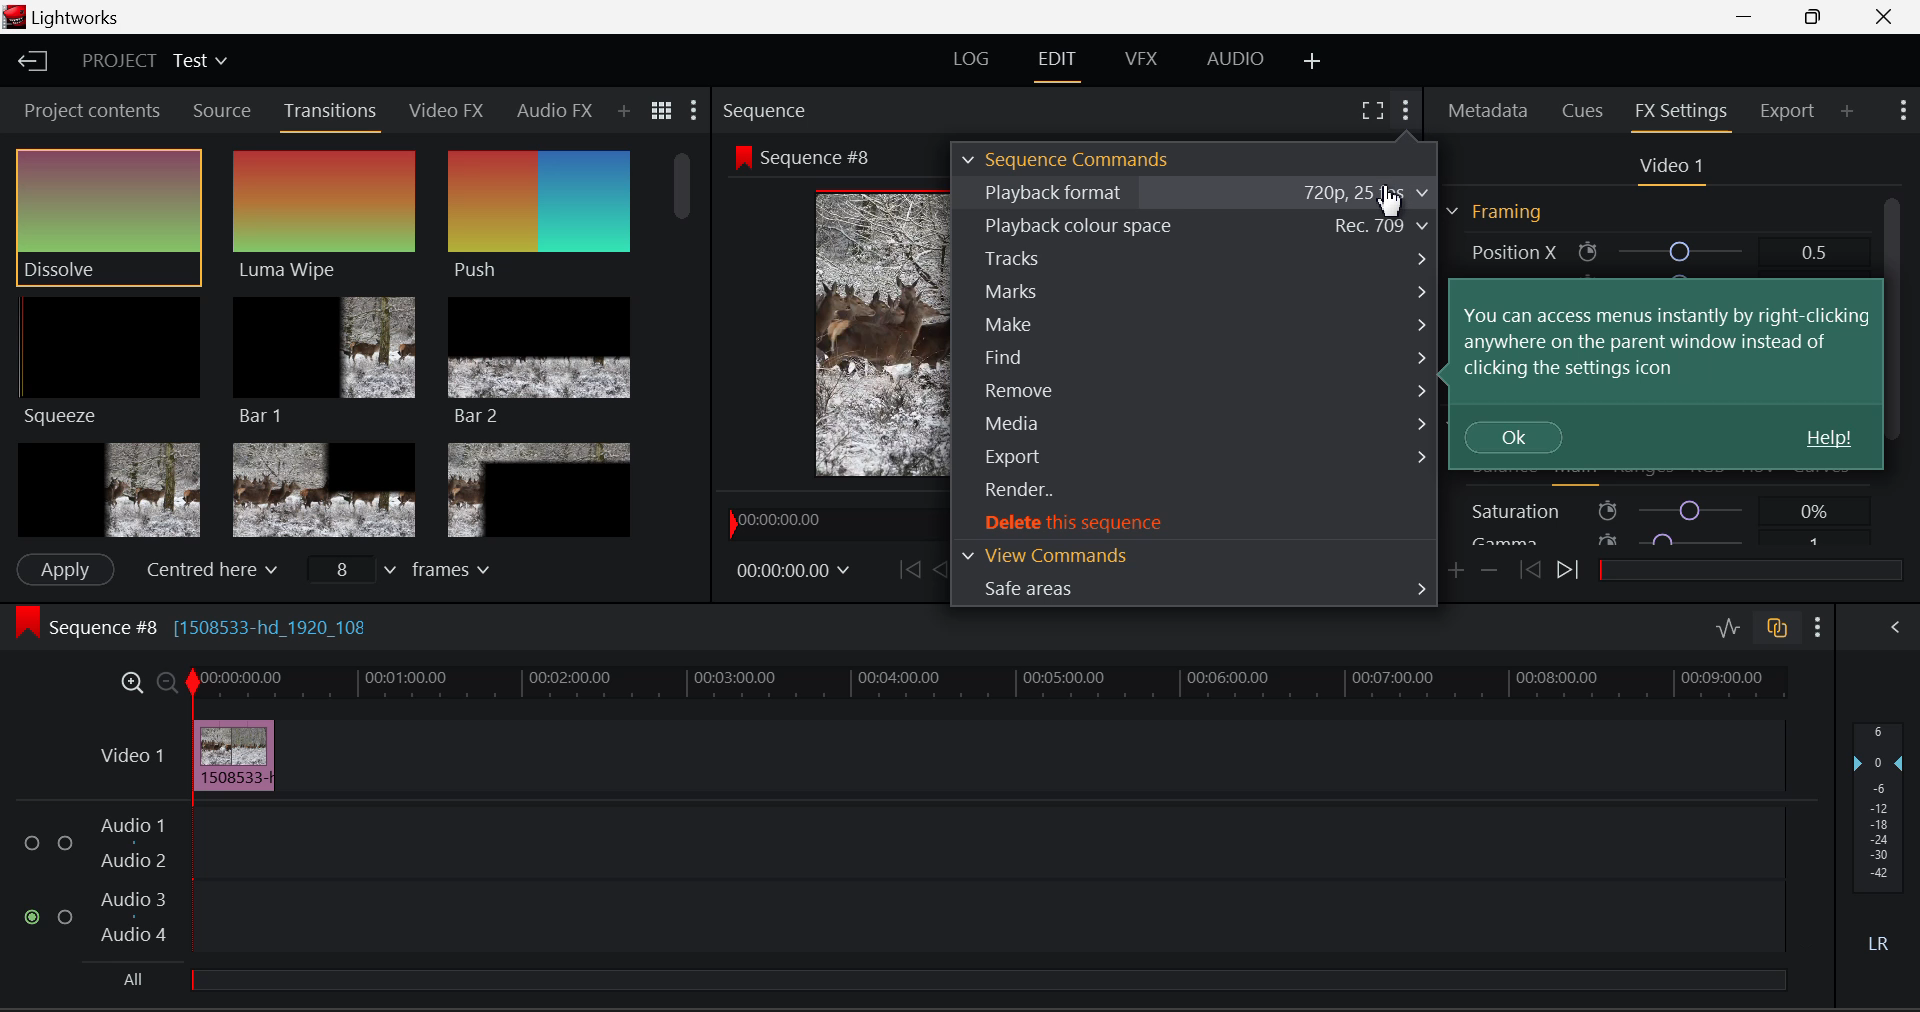 The image size is (1920, 1012). Describe the element at coordinates (1680, 112) in the screenshot. I see `FX Settings` at that location.